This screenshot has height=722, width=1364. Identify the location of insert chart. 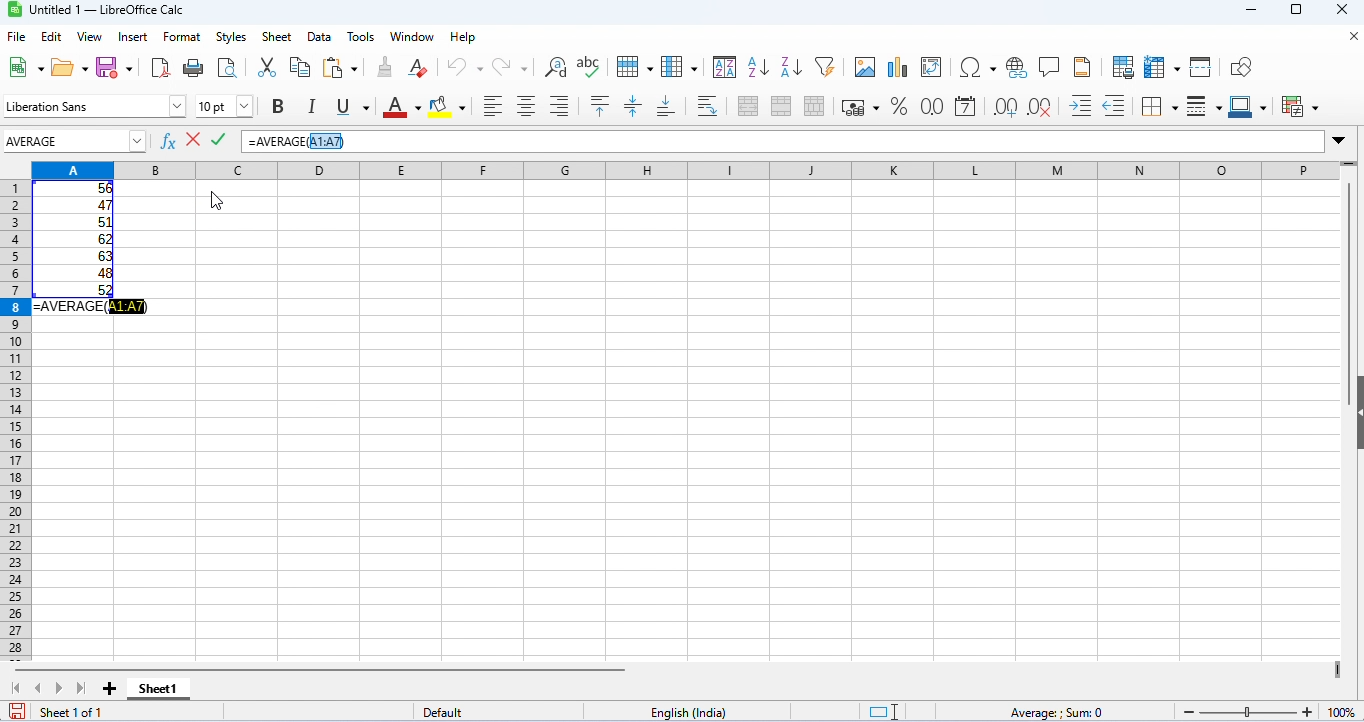
(897, 68).